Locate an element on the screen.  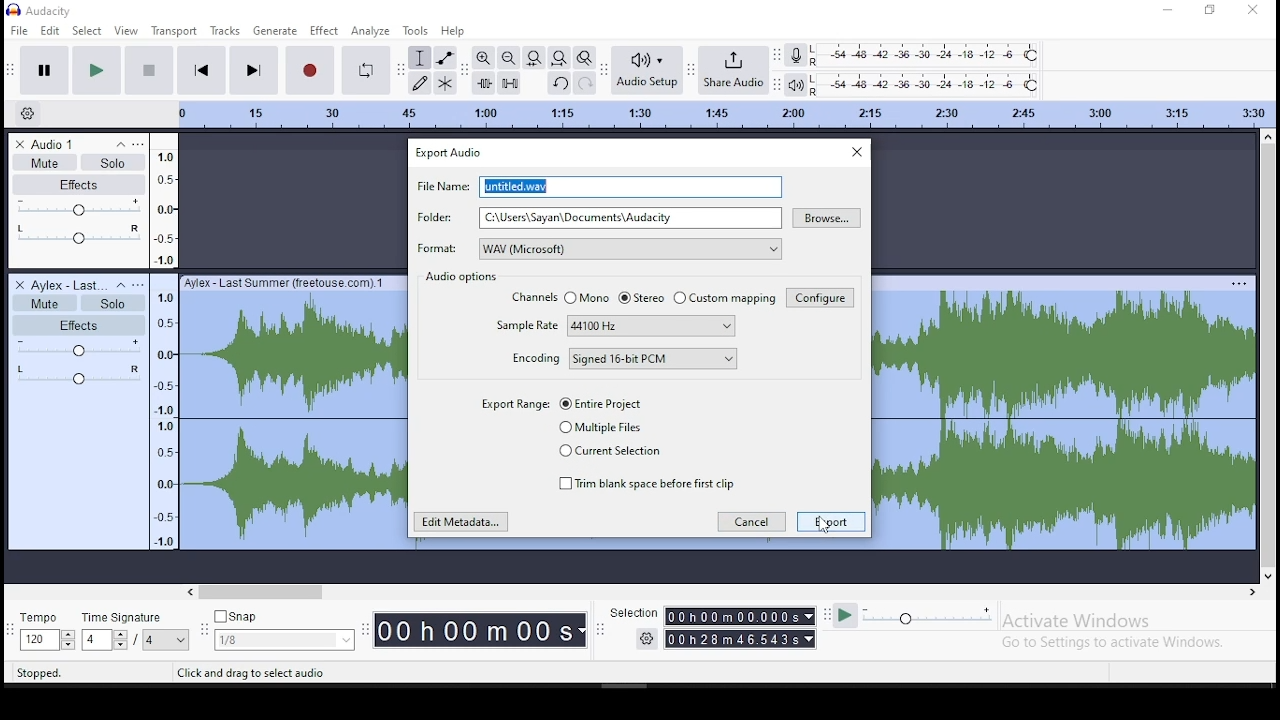
record meter is located at coordinates (796, 55).